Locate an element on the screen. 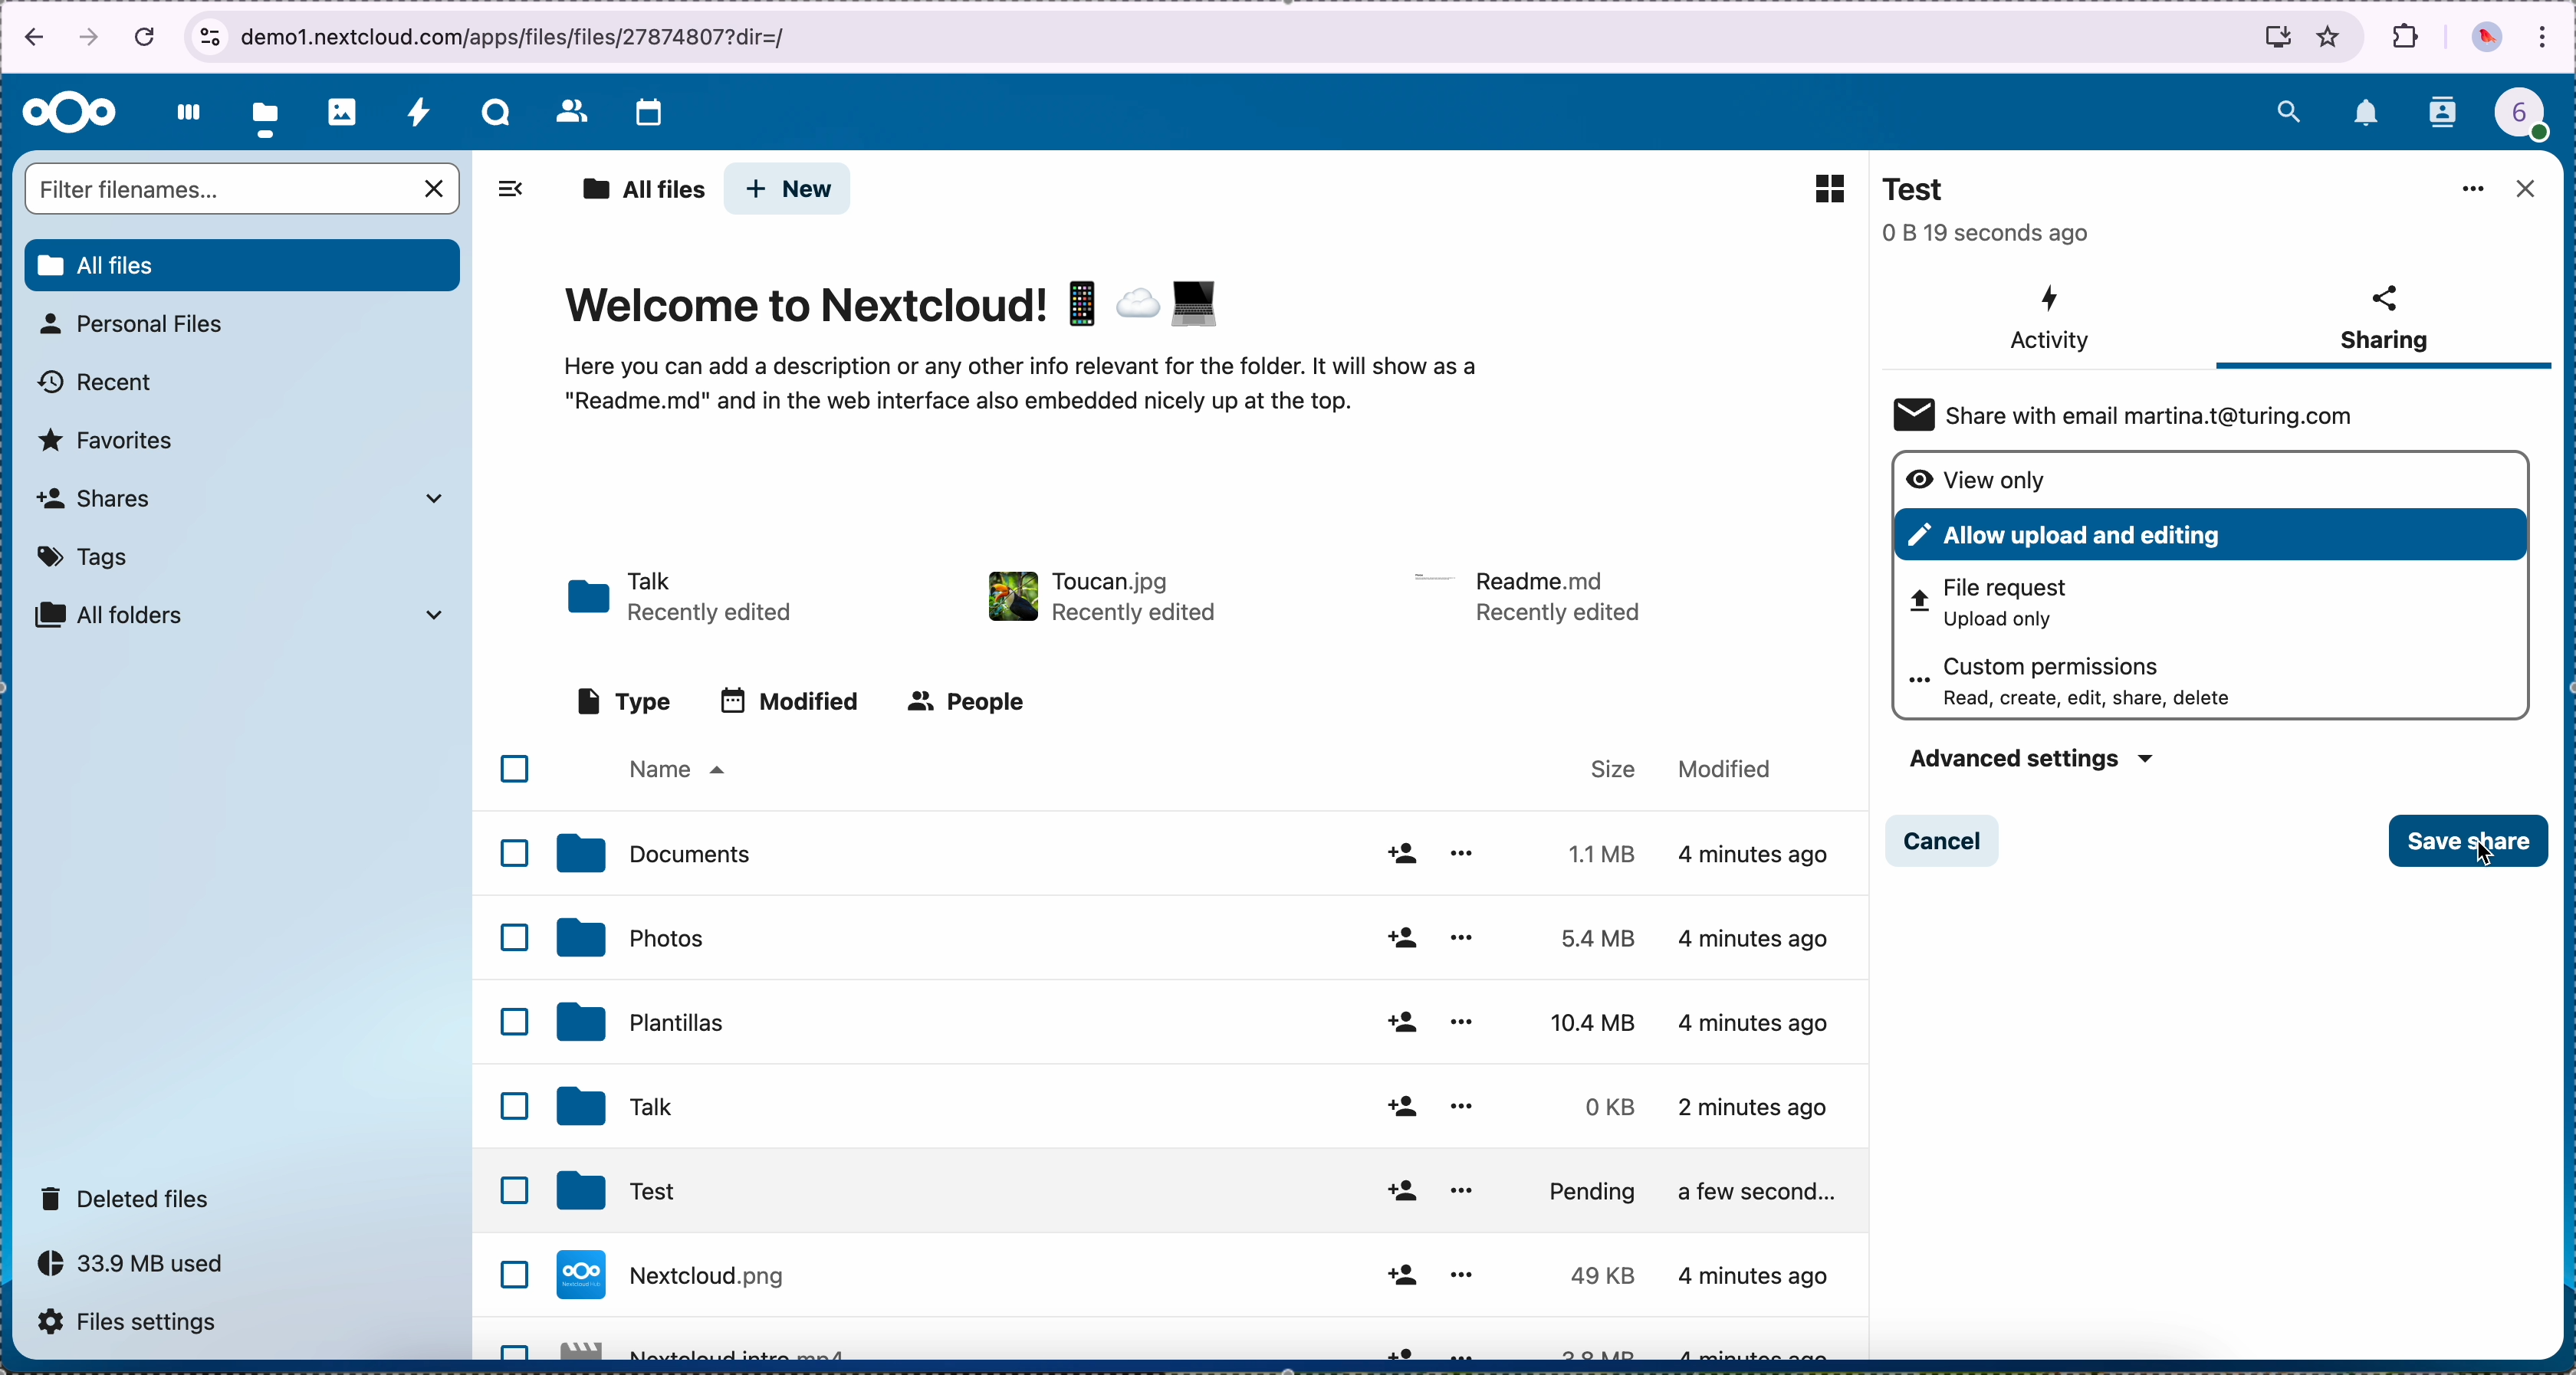 Image resolution: width=2576 pixels, height=1375 pixels. Test is located at coordinates (1924, 190).